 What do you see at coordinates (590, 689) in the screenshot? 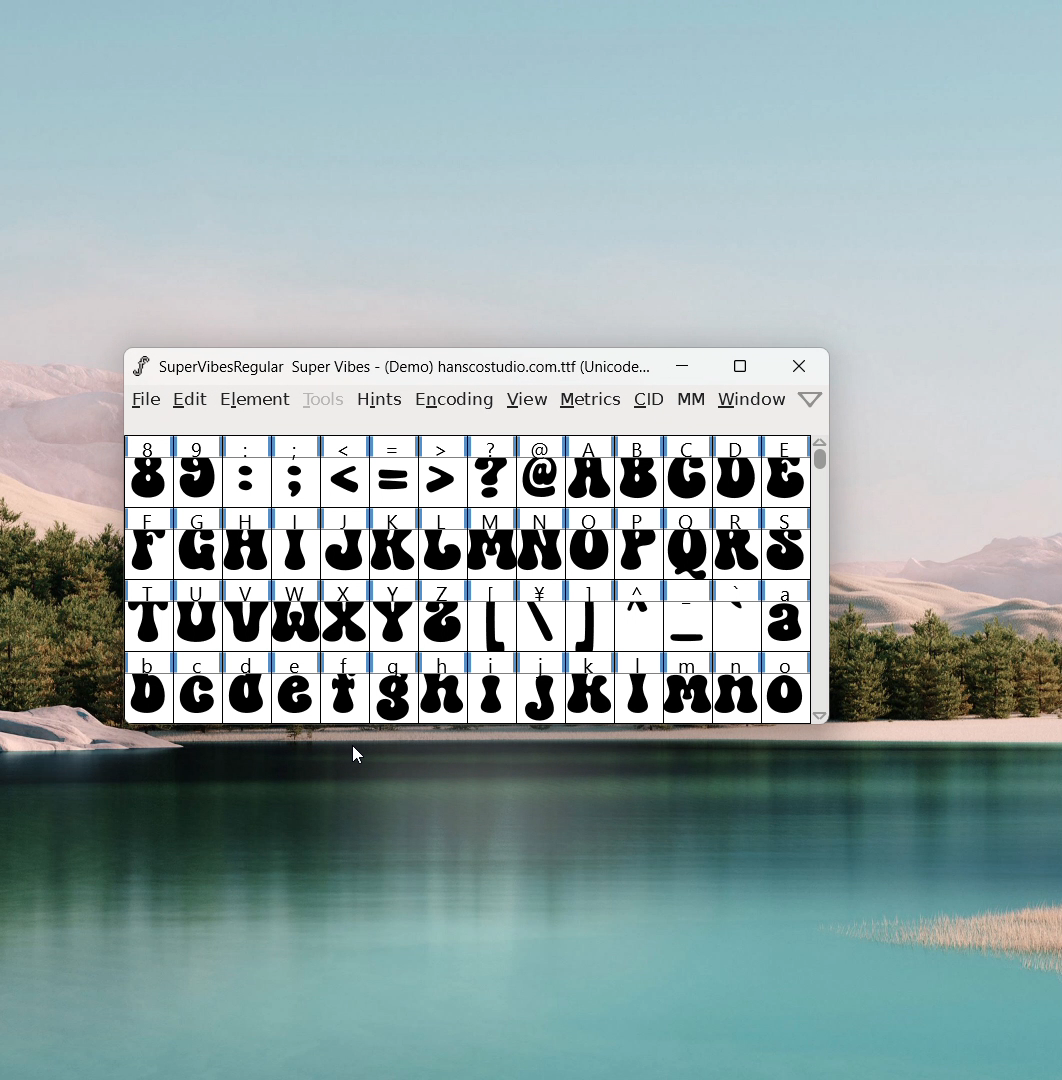
I see `k` at bounding box center [590, 689].